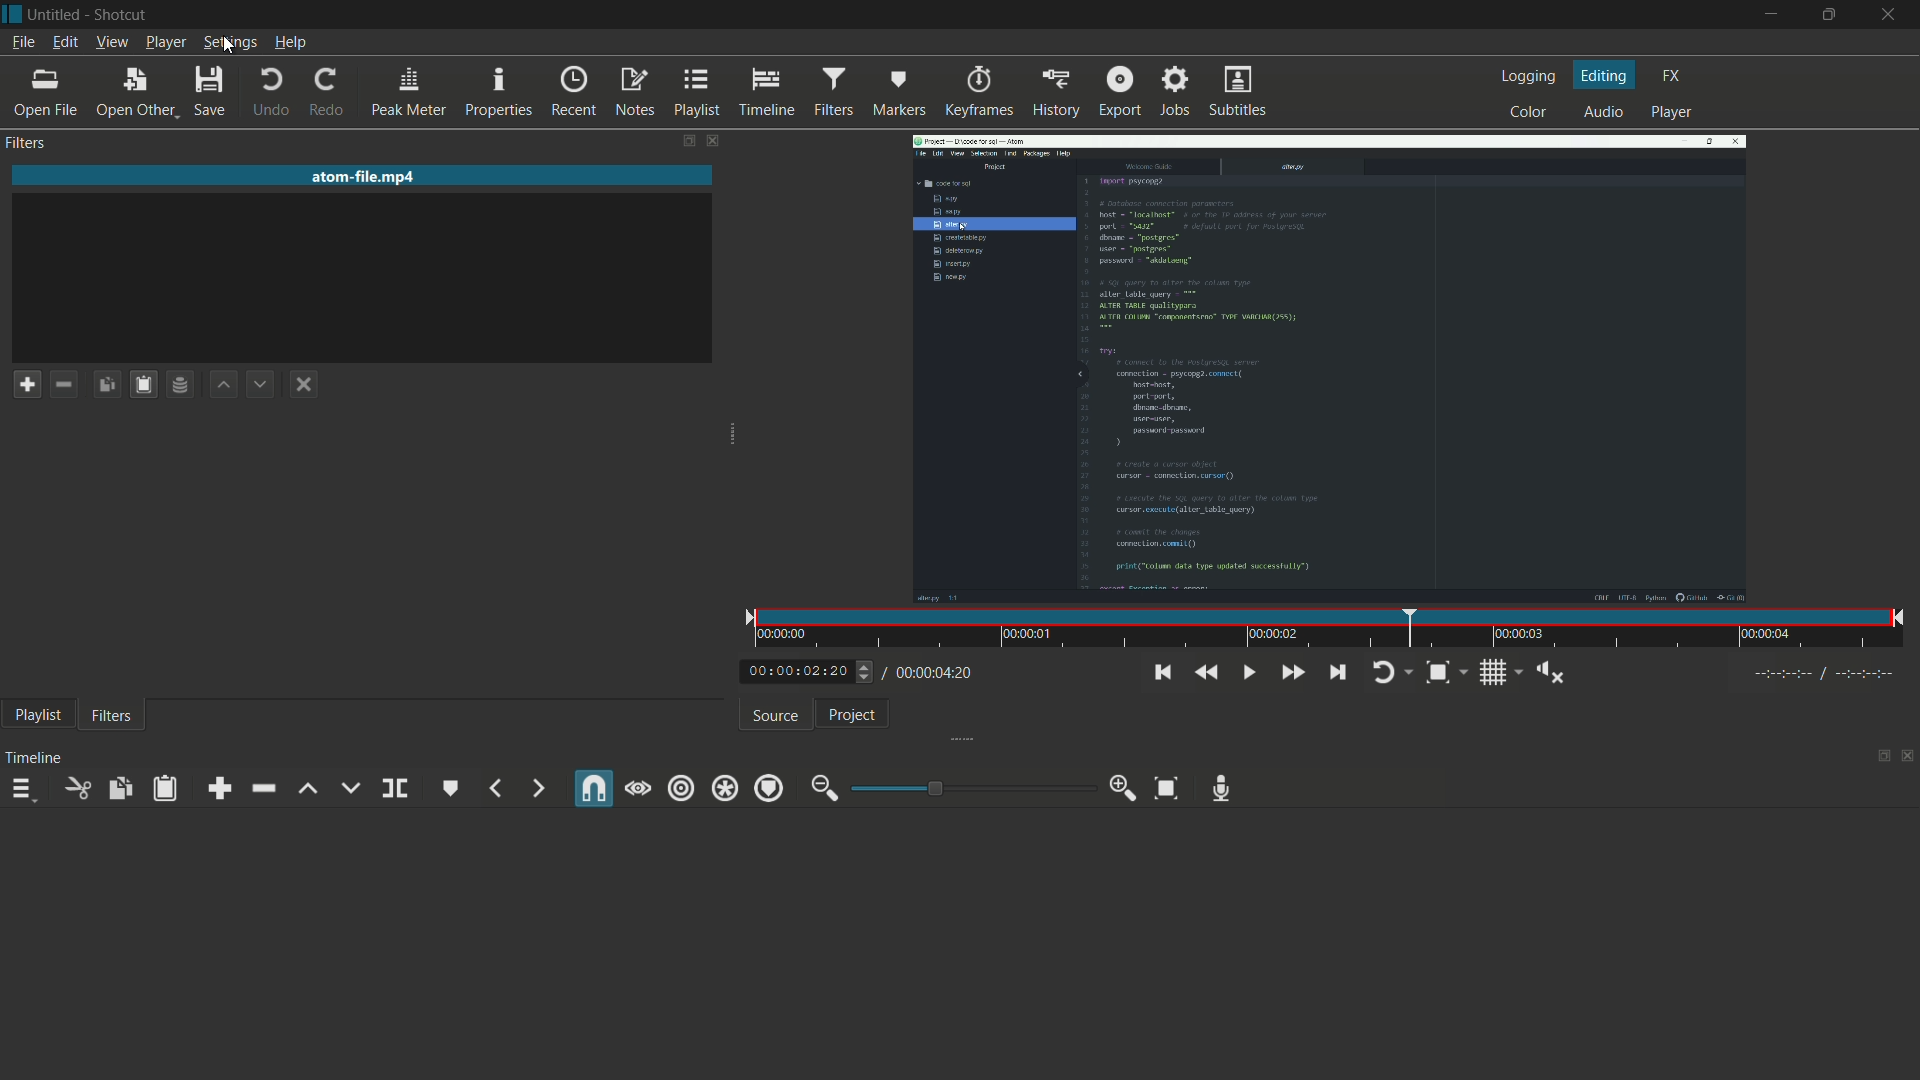 The image size is (1920, 1080). I want to click on move filter down, so click(262, 384).